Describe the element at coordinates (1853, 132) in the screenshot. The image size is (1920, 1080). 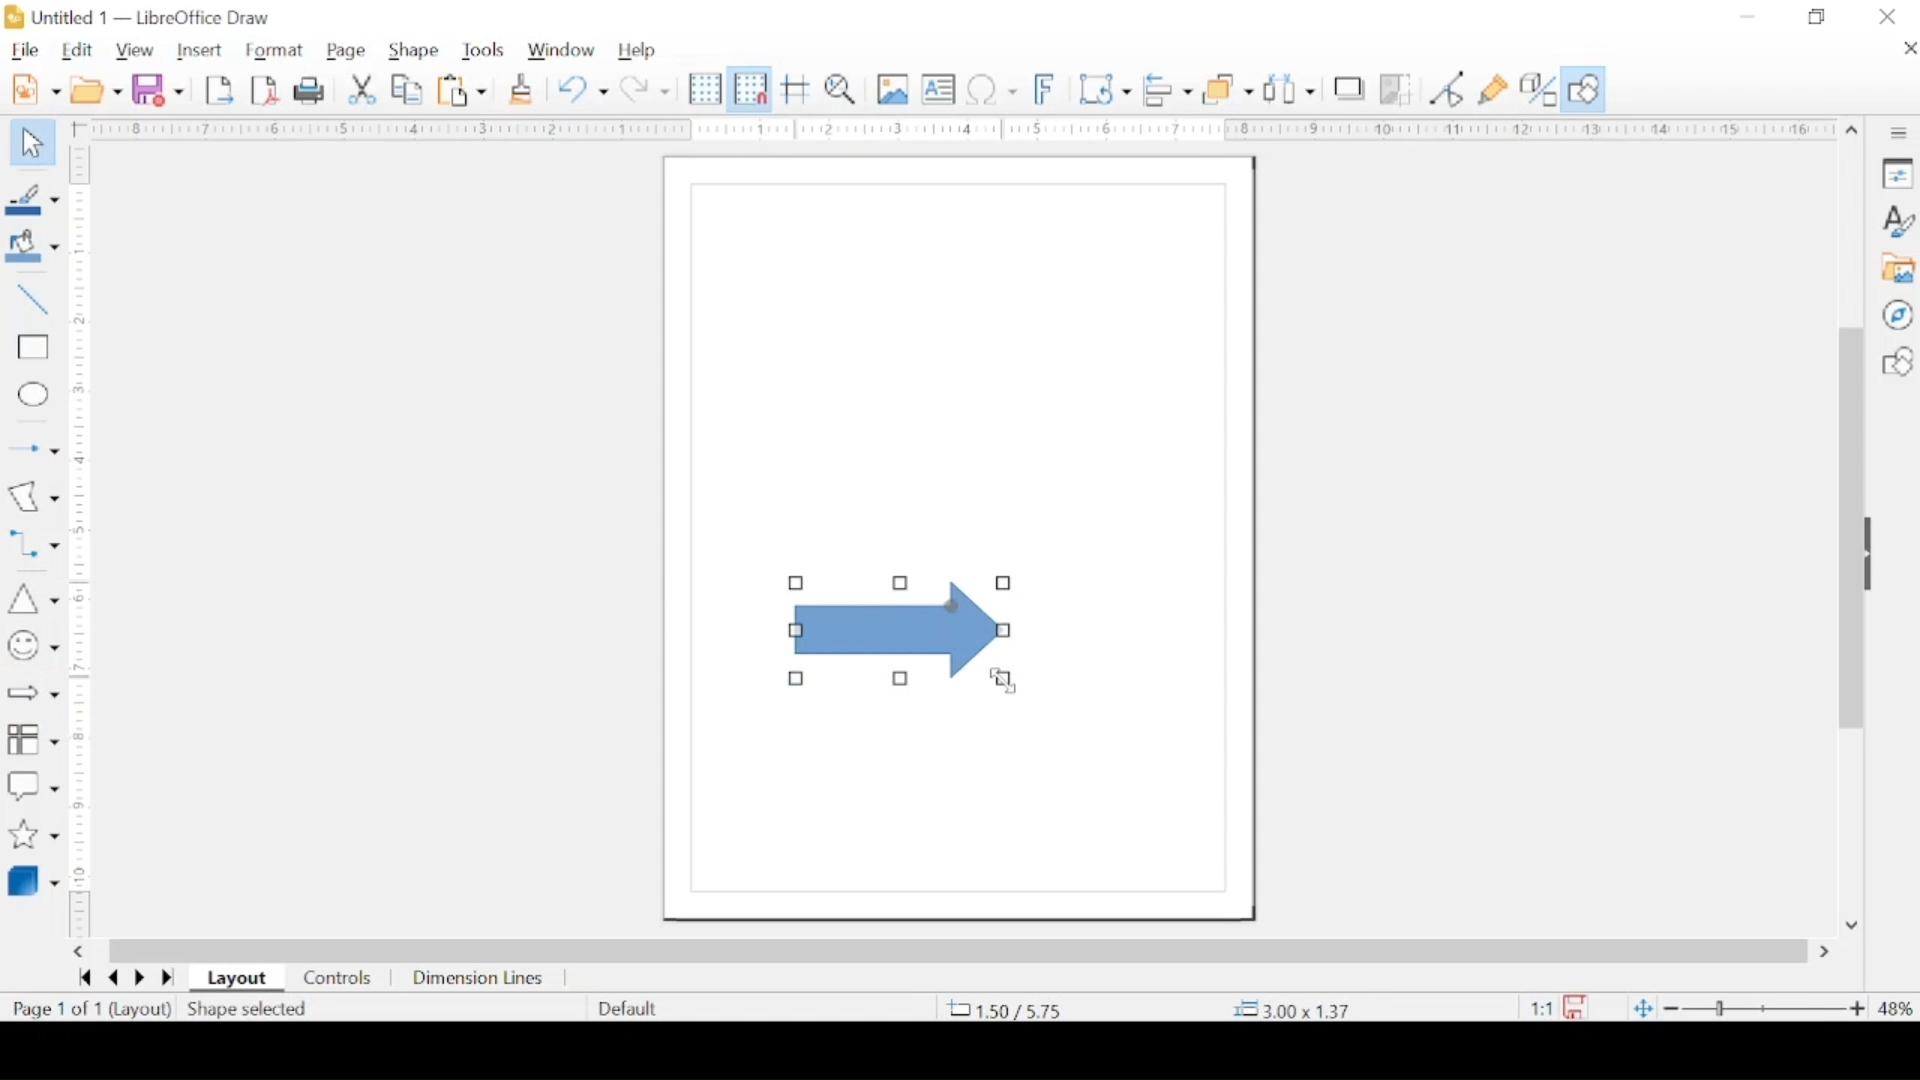
I see `scroll up arrow` at that location.